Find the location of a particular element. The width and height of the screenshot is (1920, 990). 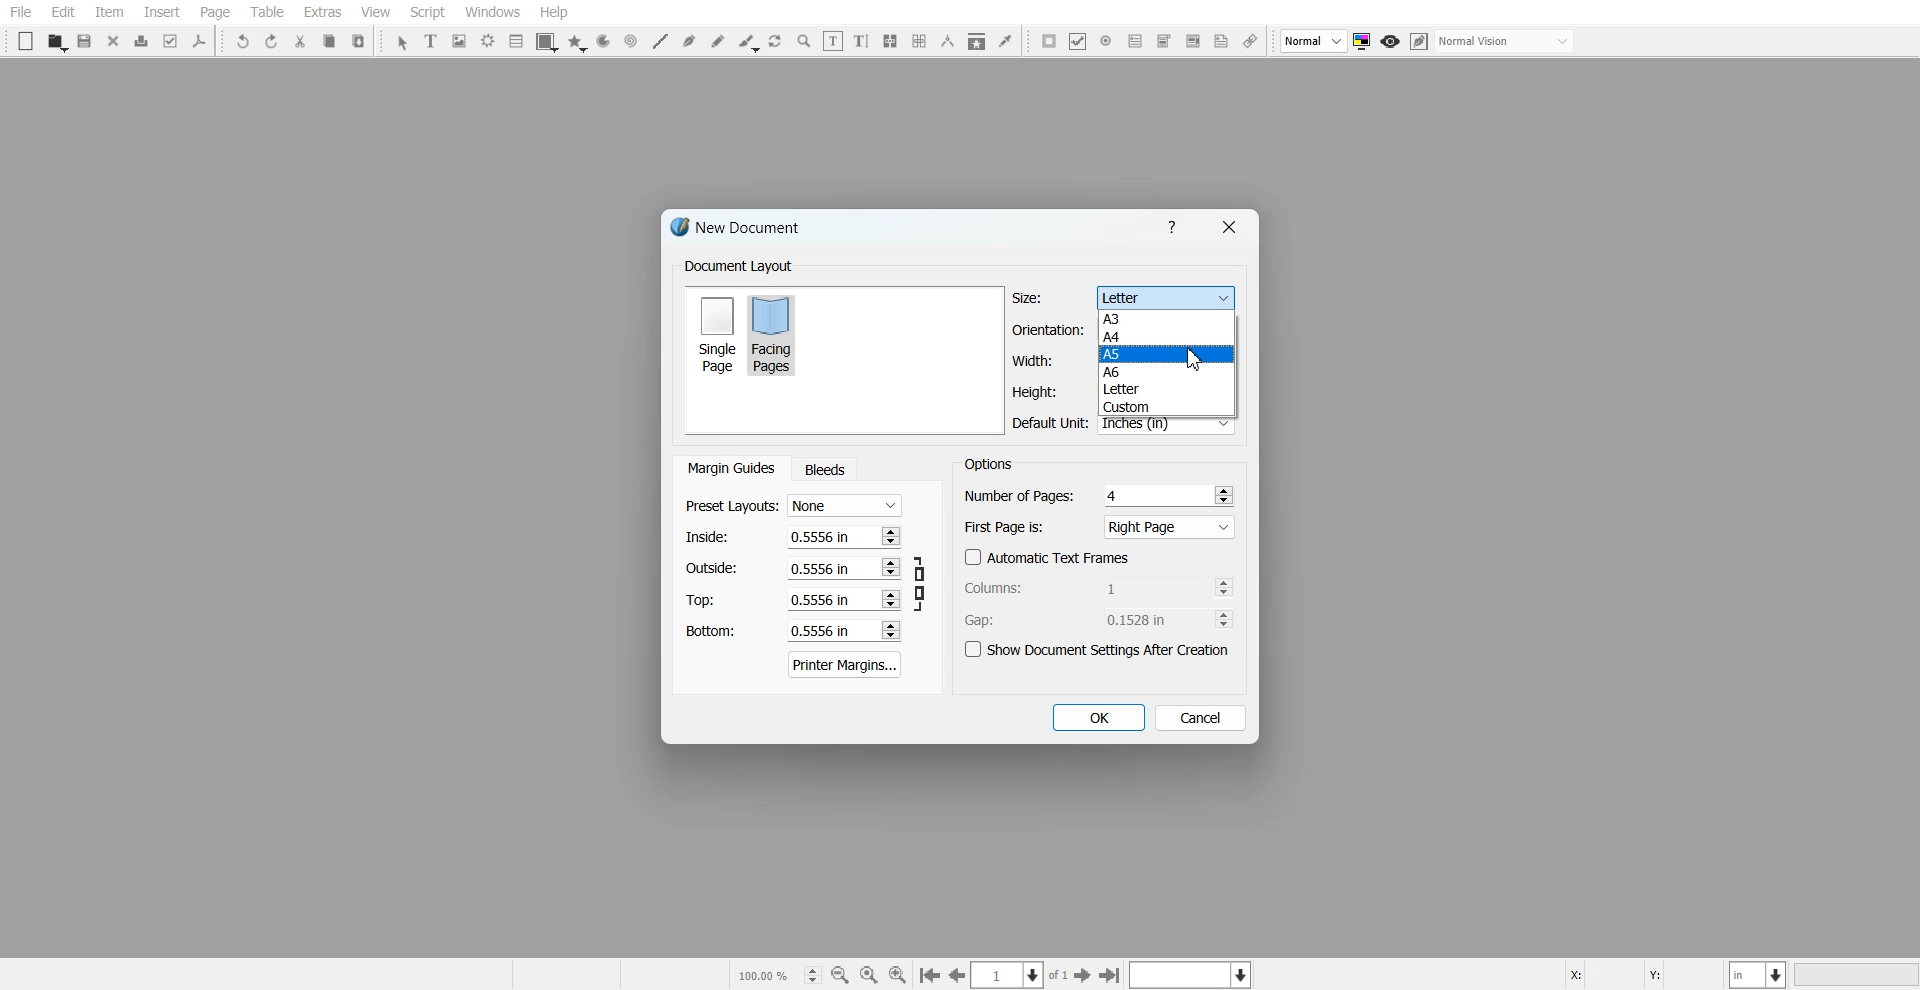

Preflight Verifier is located at coordinates (172, 41).